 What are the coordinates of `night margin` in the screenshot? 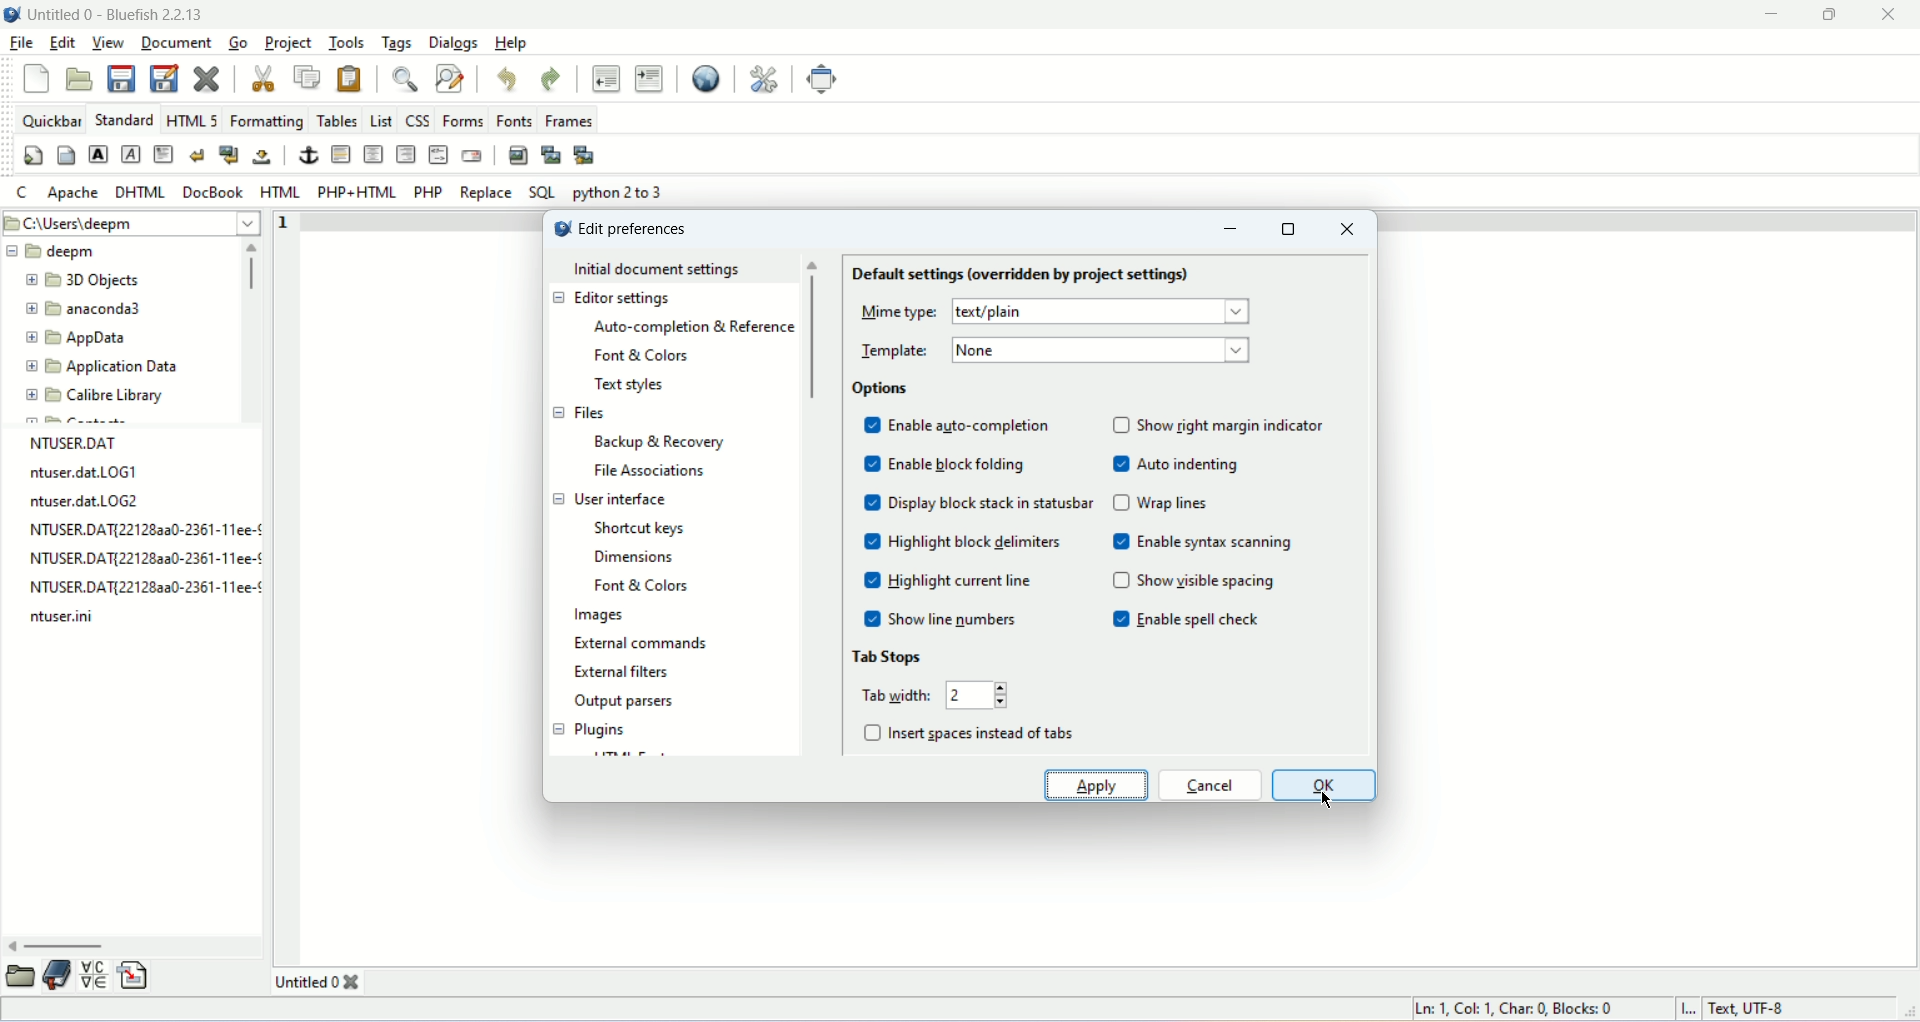 It's located at (1233, 424).